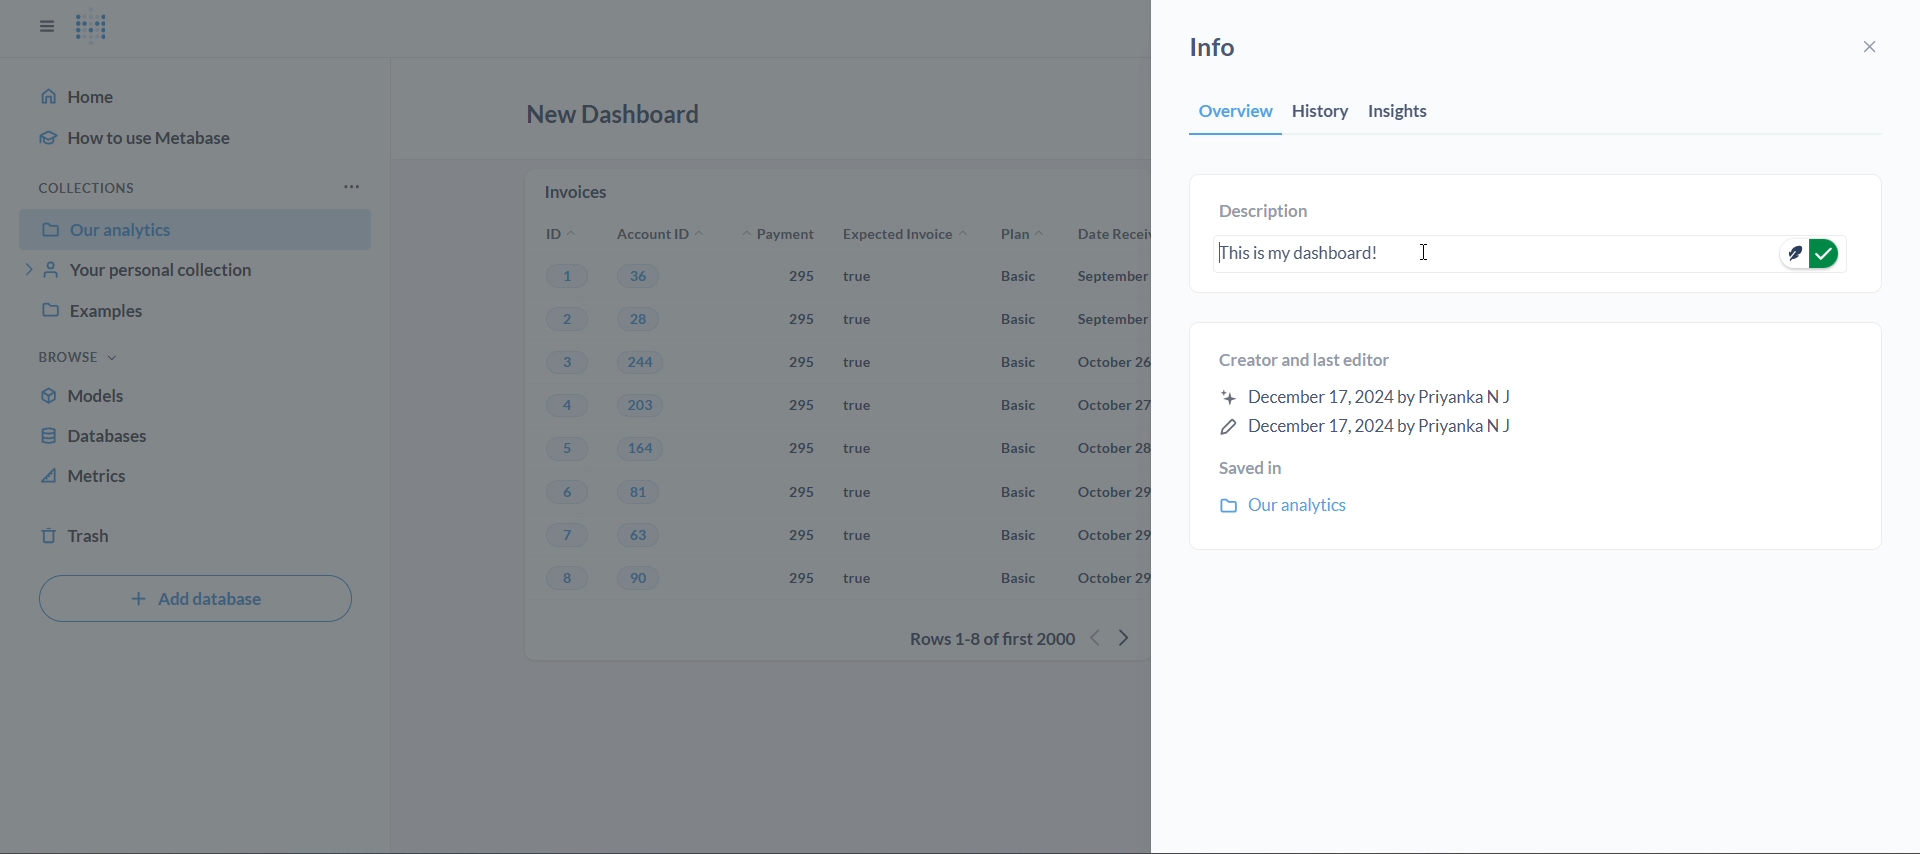 The height and width of the screenshot is (854, 1920). What do you see at coordinates (573, 581) in the screenshot?
I see `8` at bounding box center [573, 581].